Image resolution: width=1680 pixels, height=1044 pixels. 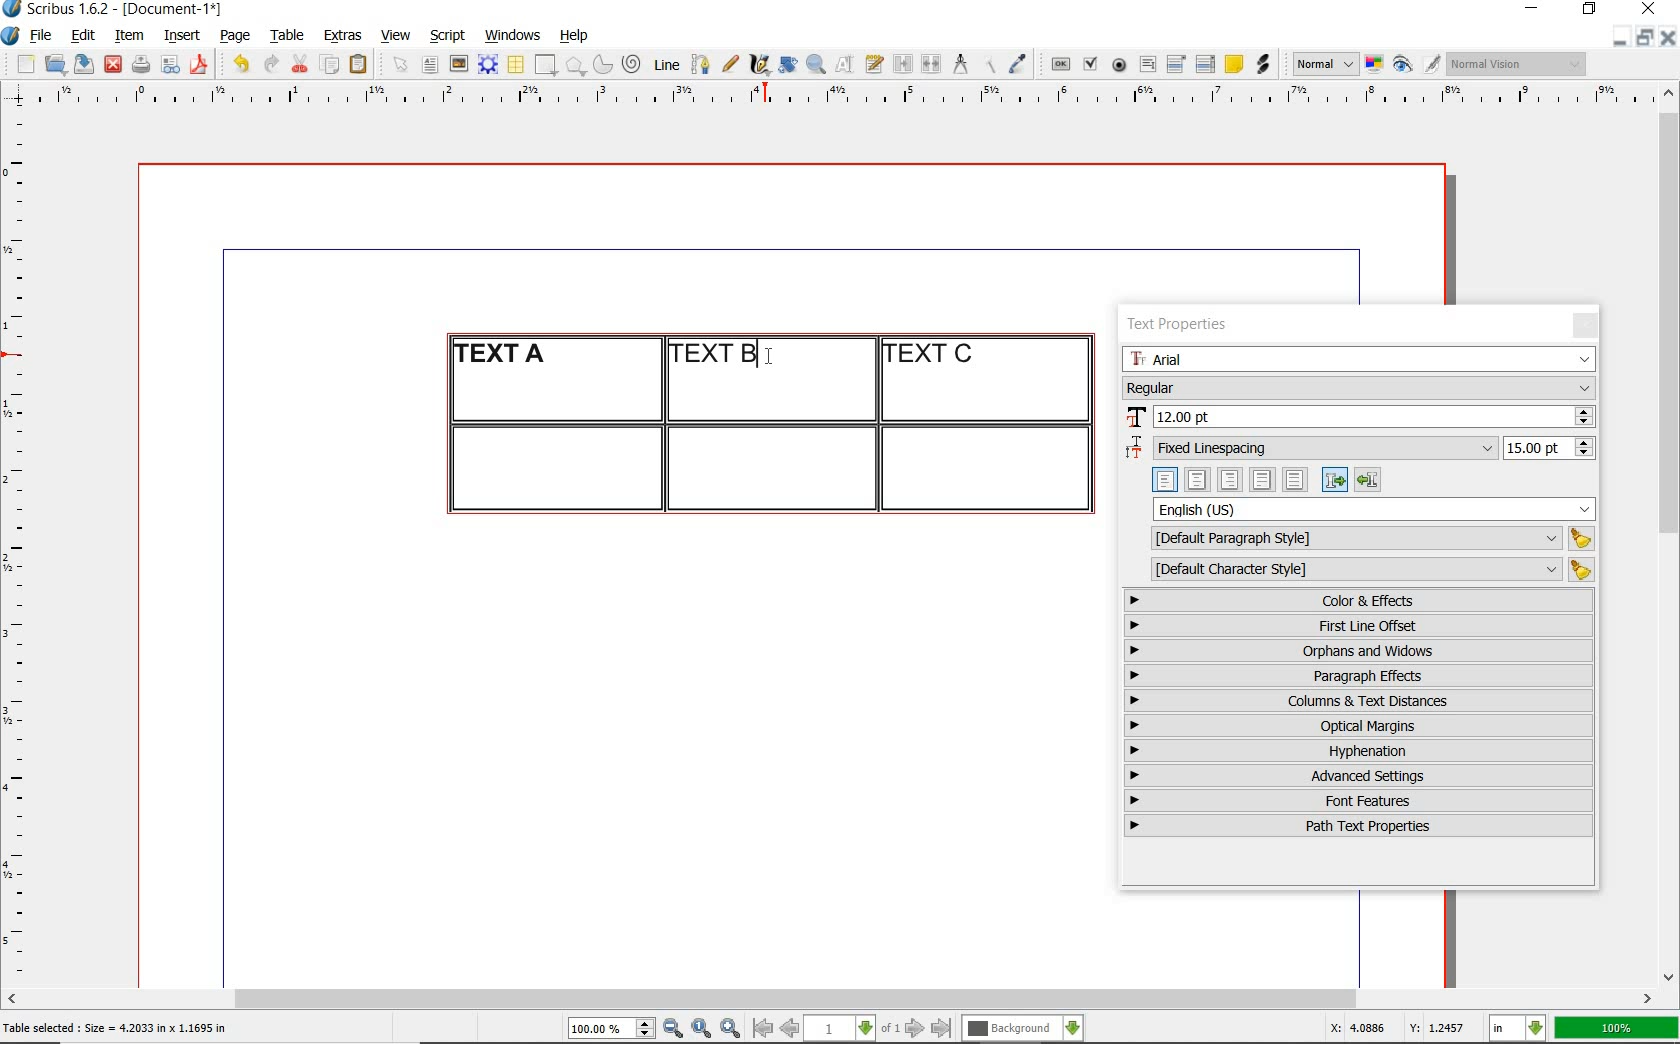 What do you see at coordinates (1621, 36) in the screenshot?
I see `minimize` at bounding box center [1621, 36].